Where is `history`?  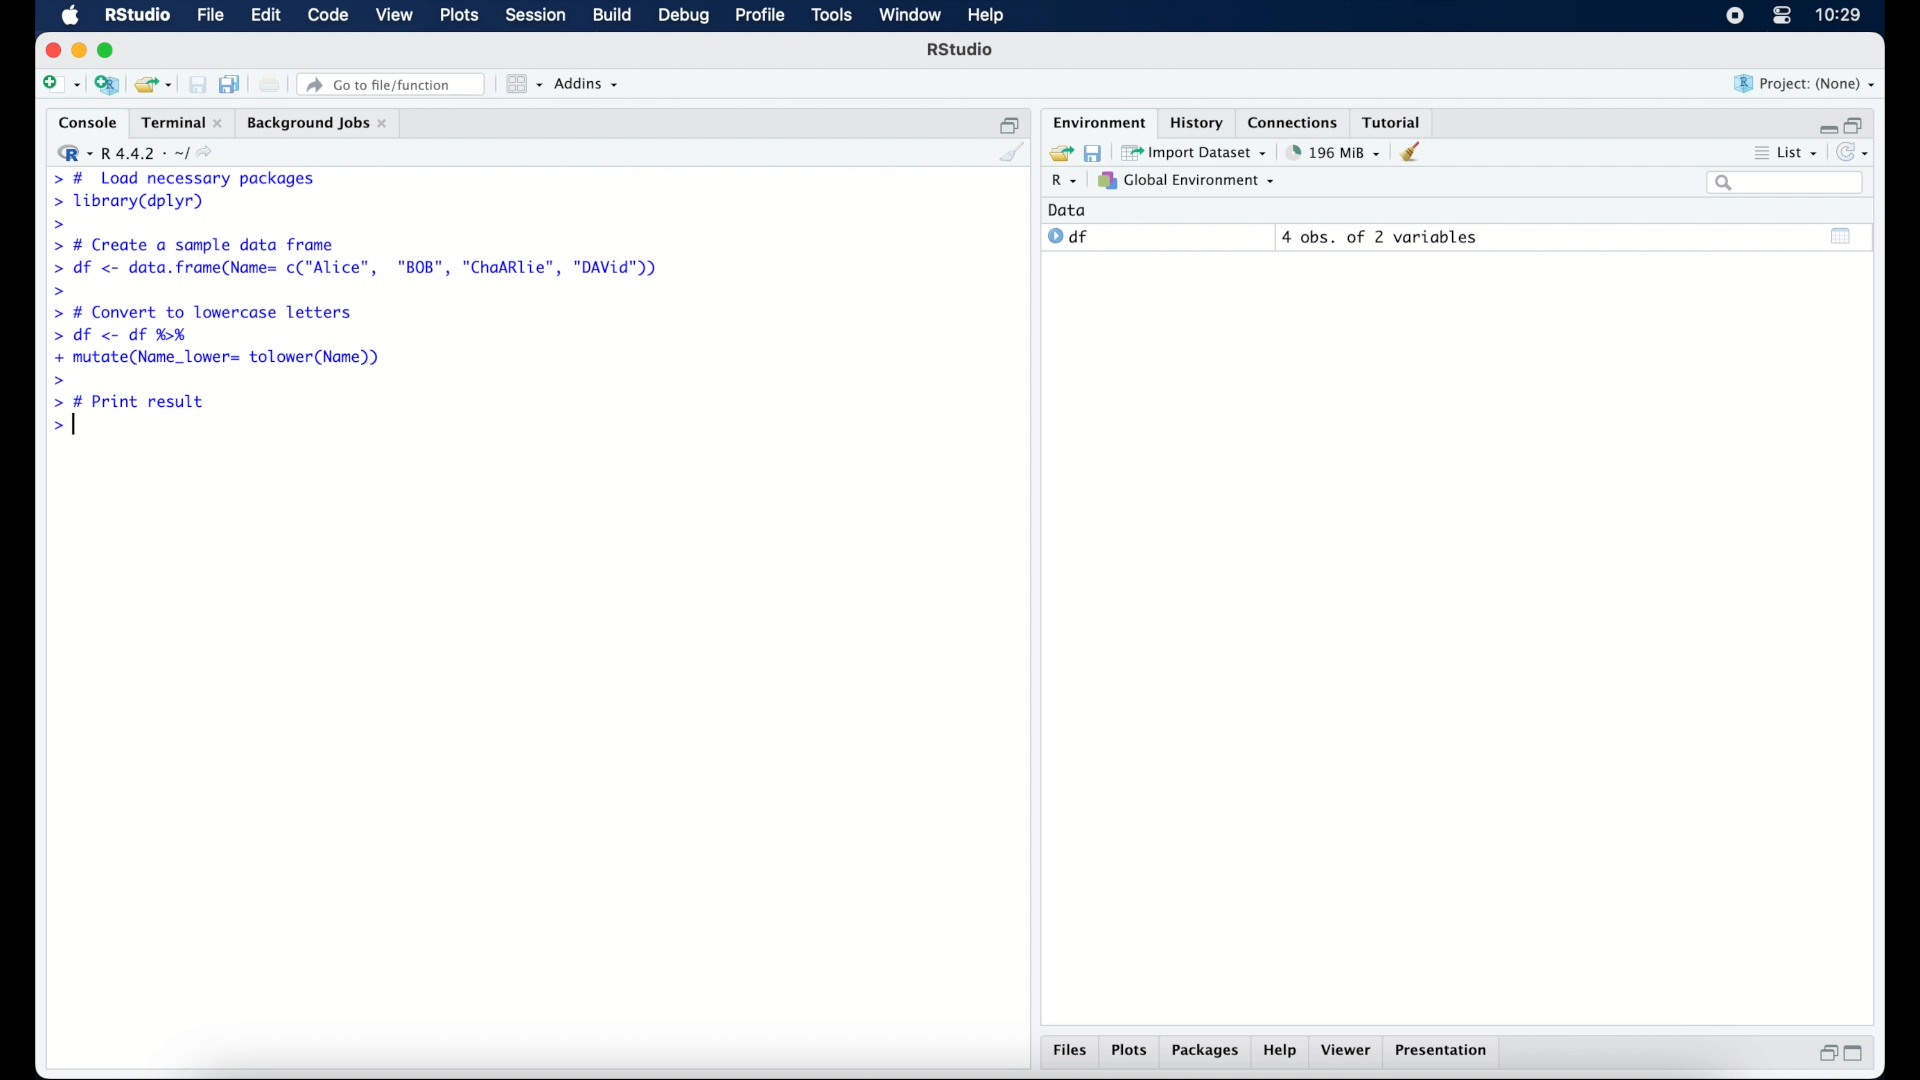
history is located at coordinates (1195, 121).